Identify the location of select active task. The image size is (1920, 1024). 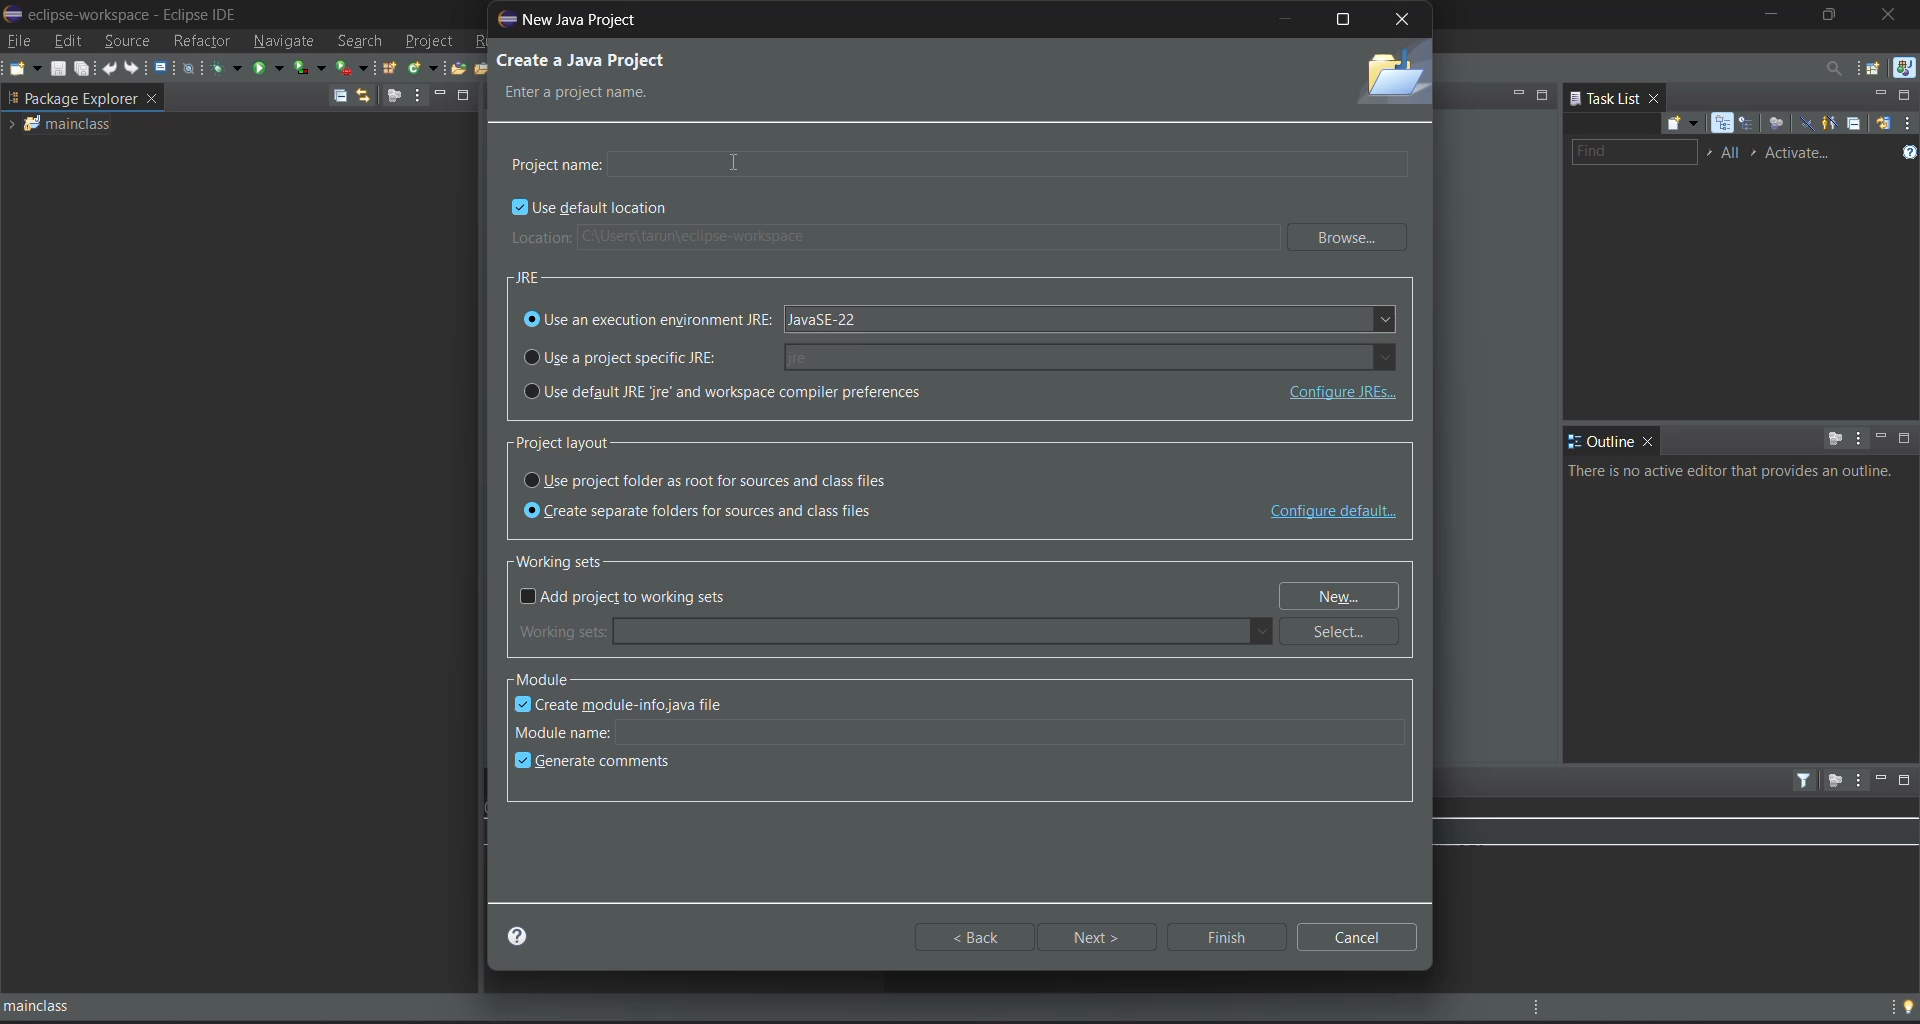
(1758, 154).